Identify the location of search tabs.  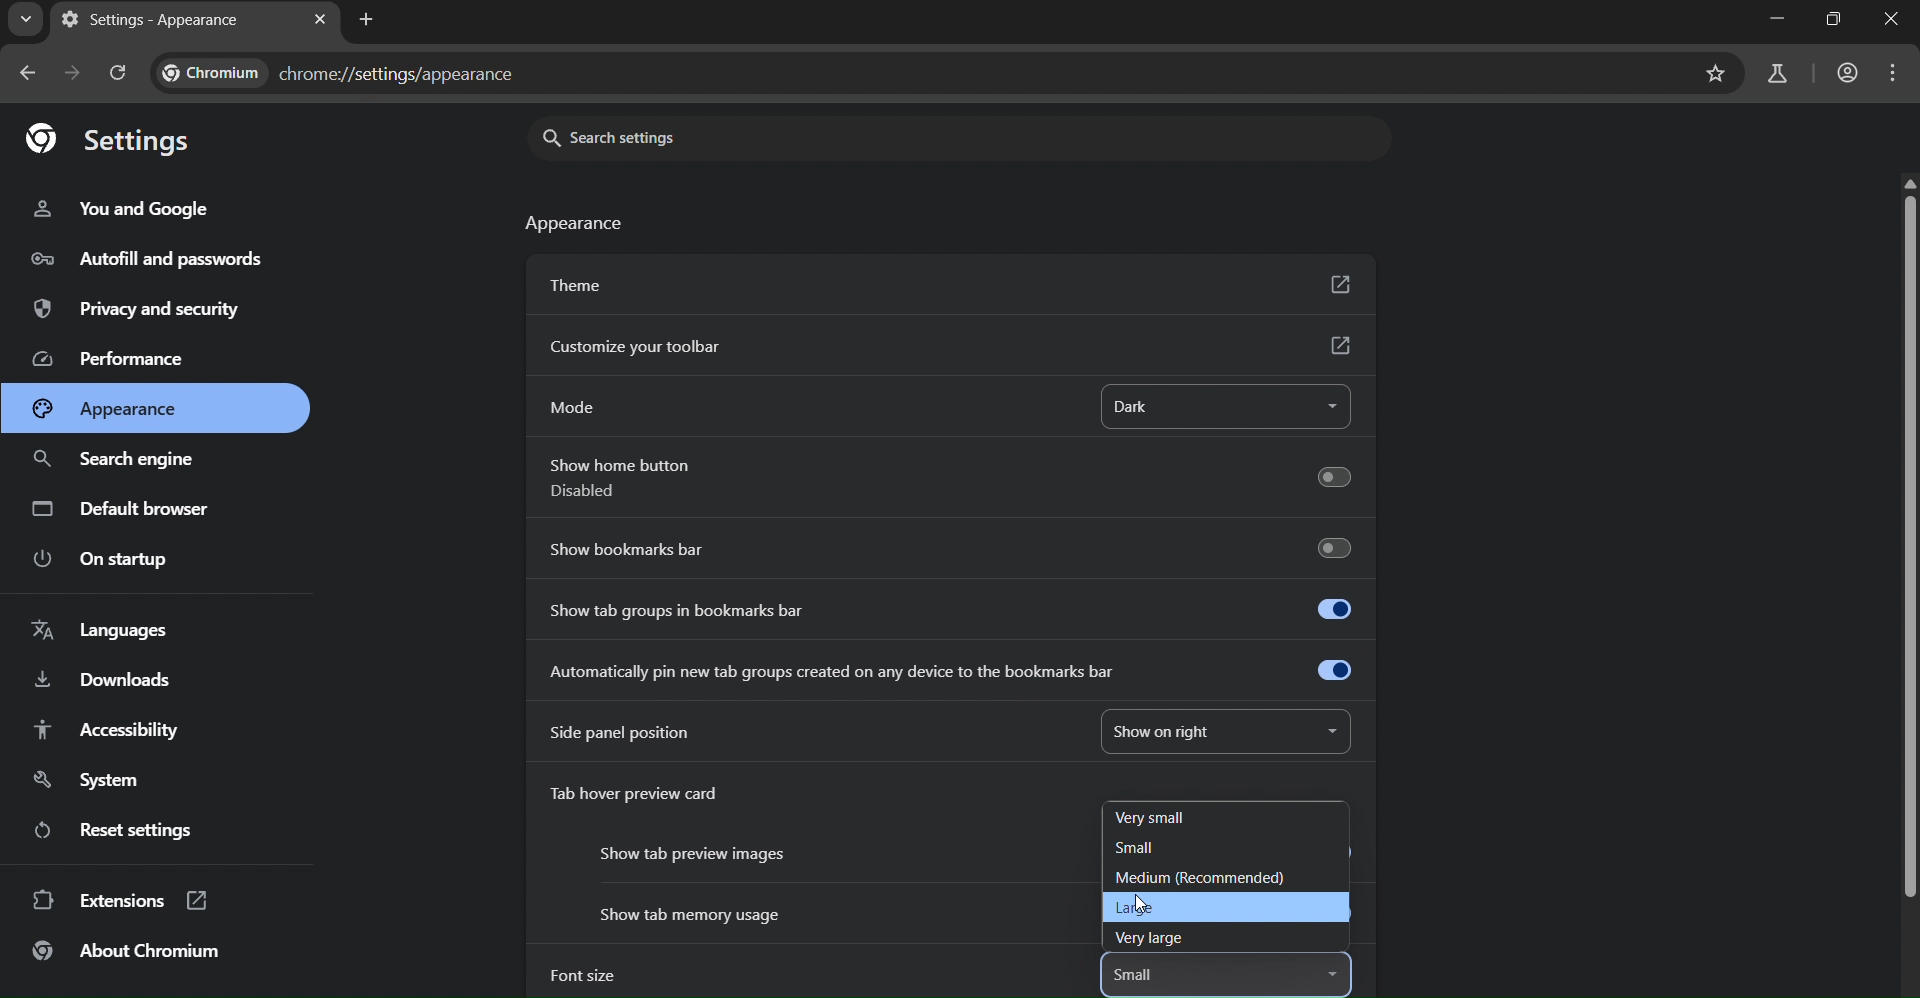
(25, 19).